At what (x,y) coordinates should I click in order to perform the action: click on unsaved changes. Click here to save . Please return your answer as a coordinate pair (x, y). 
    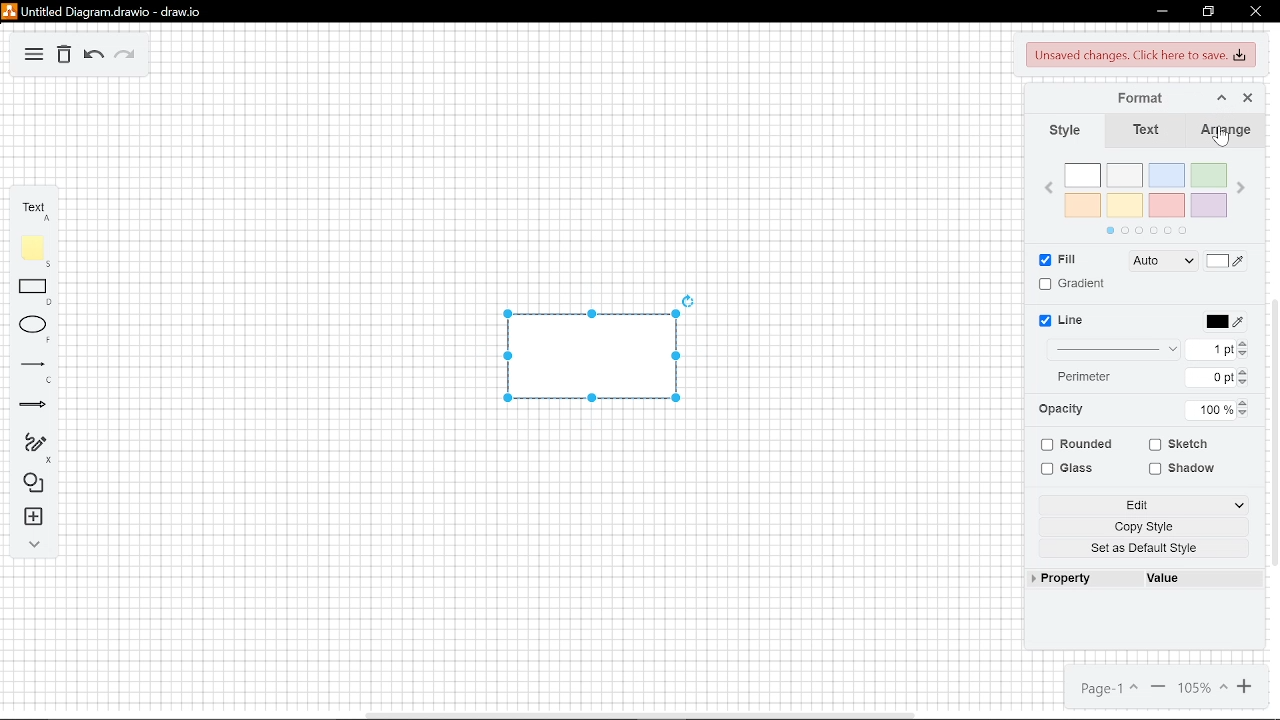
    Looking at the image, I should click on (1138, 56).